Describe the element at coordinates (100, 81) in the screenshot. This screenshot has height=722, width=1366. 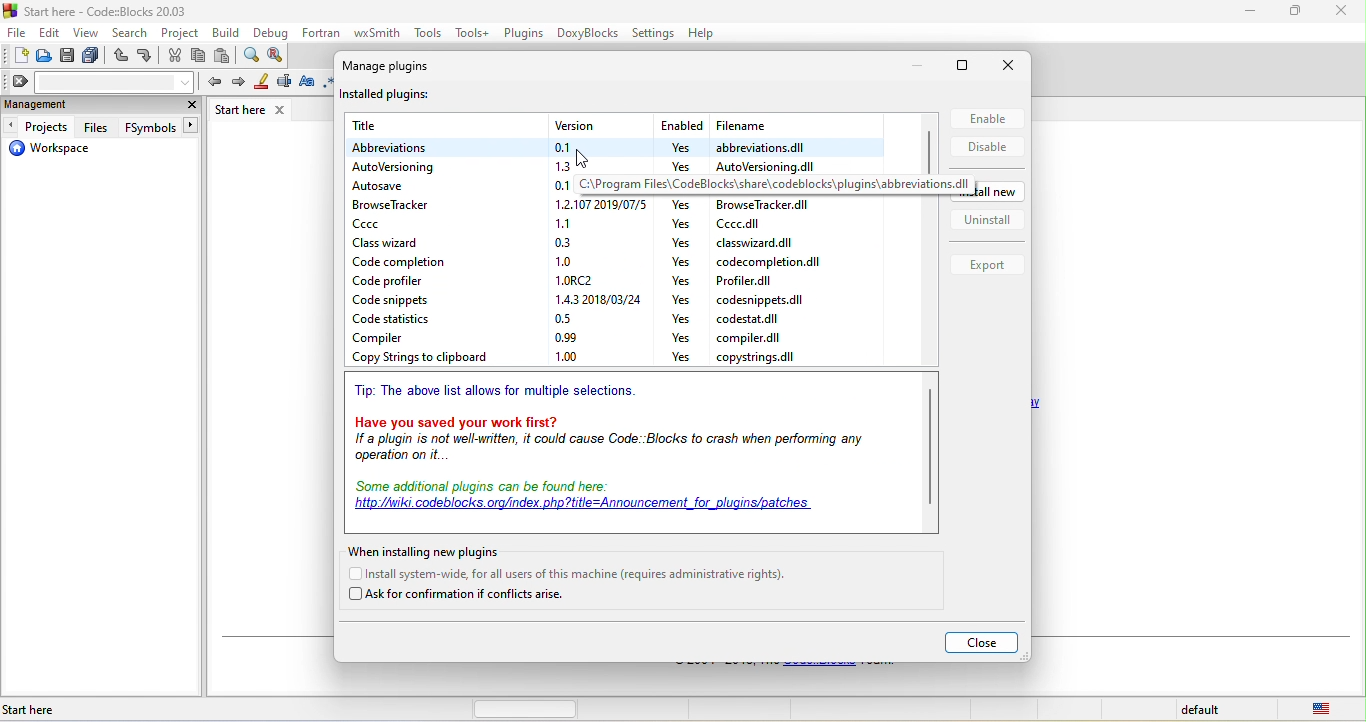
I see `clear` at that location.